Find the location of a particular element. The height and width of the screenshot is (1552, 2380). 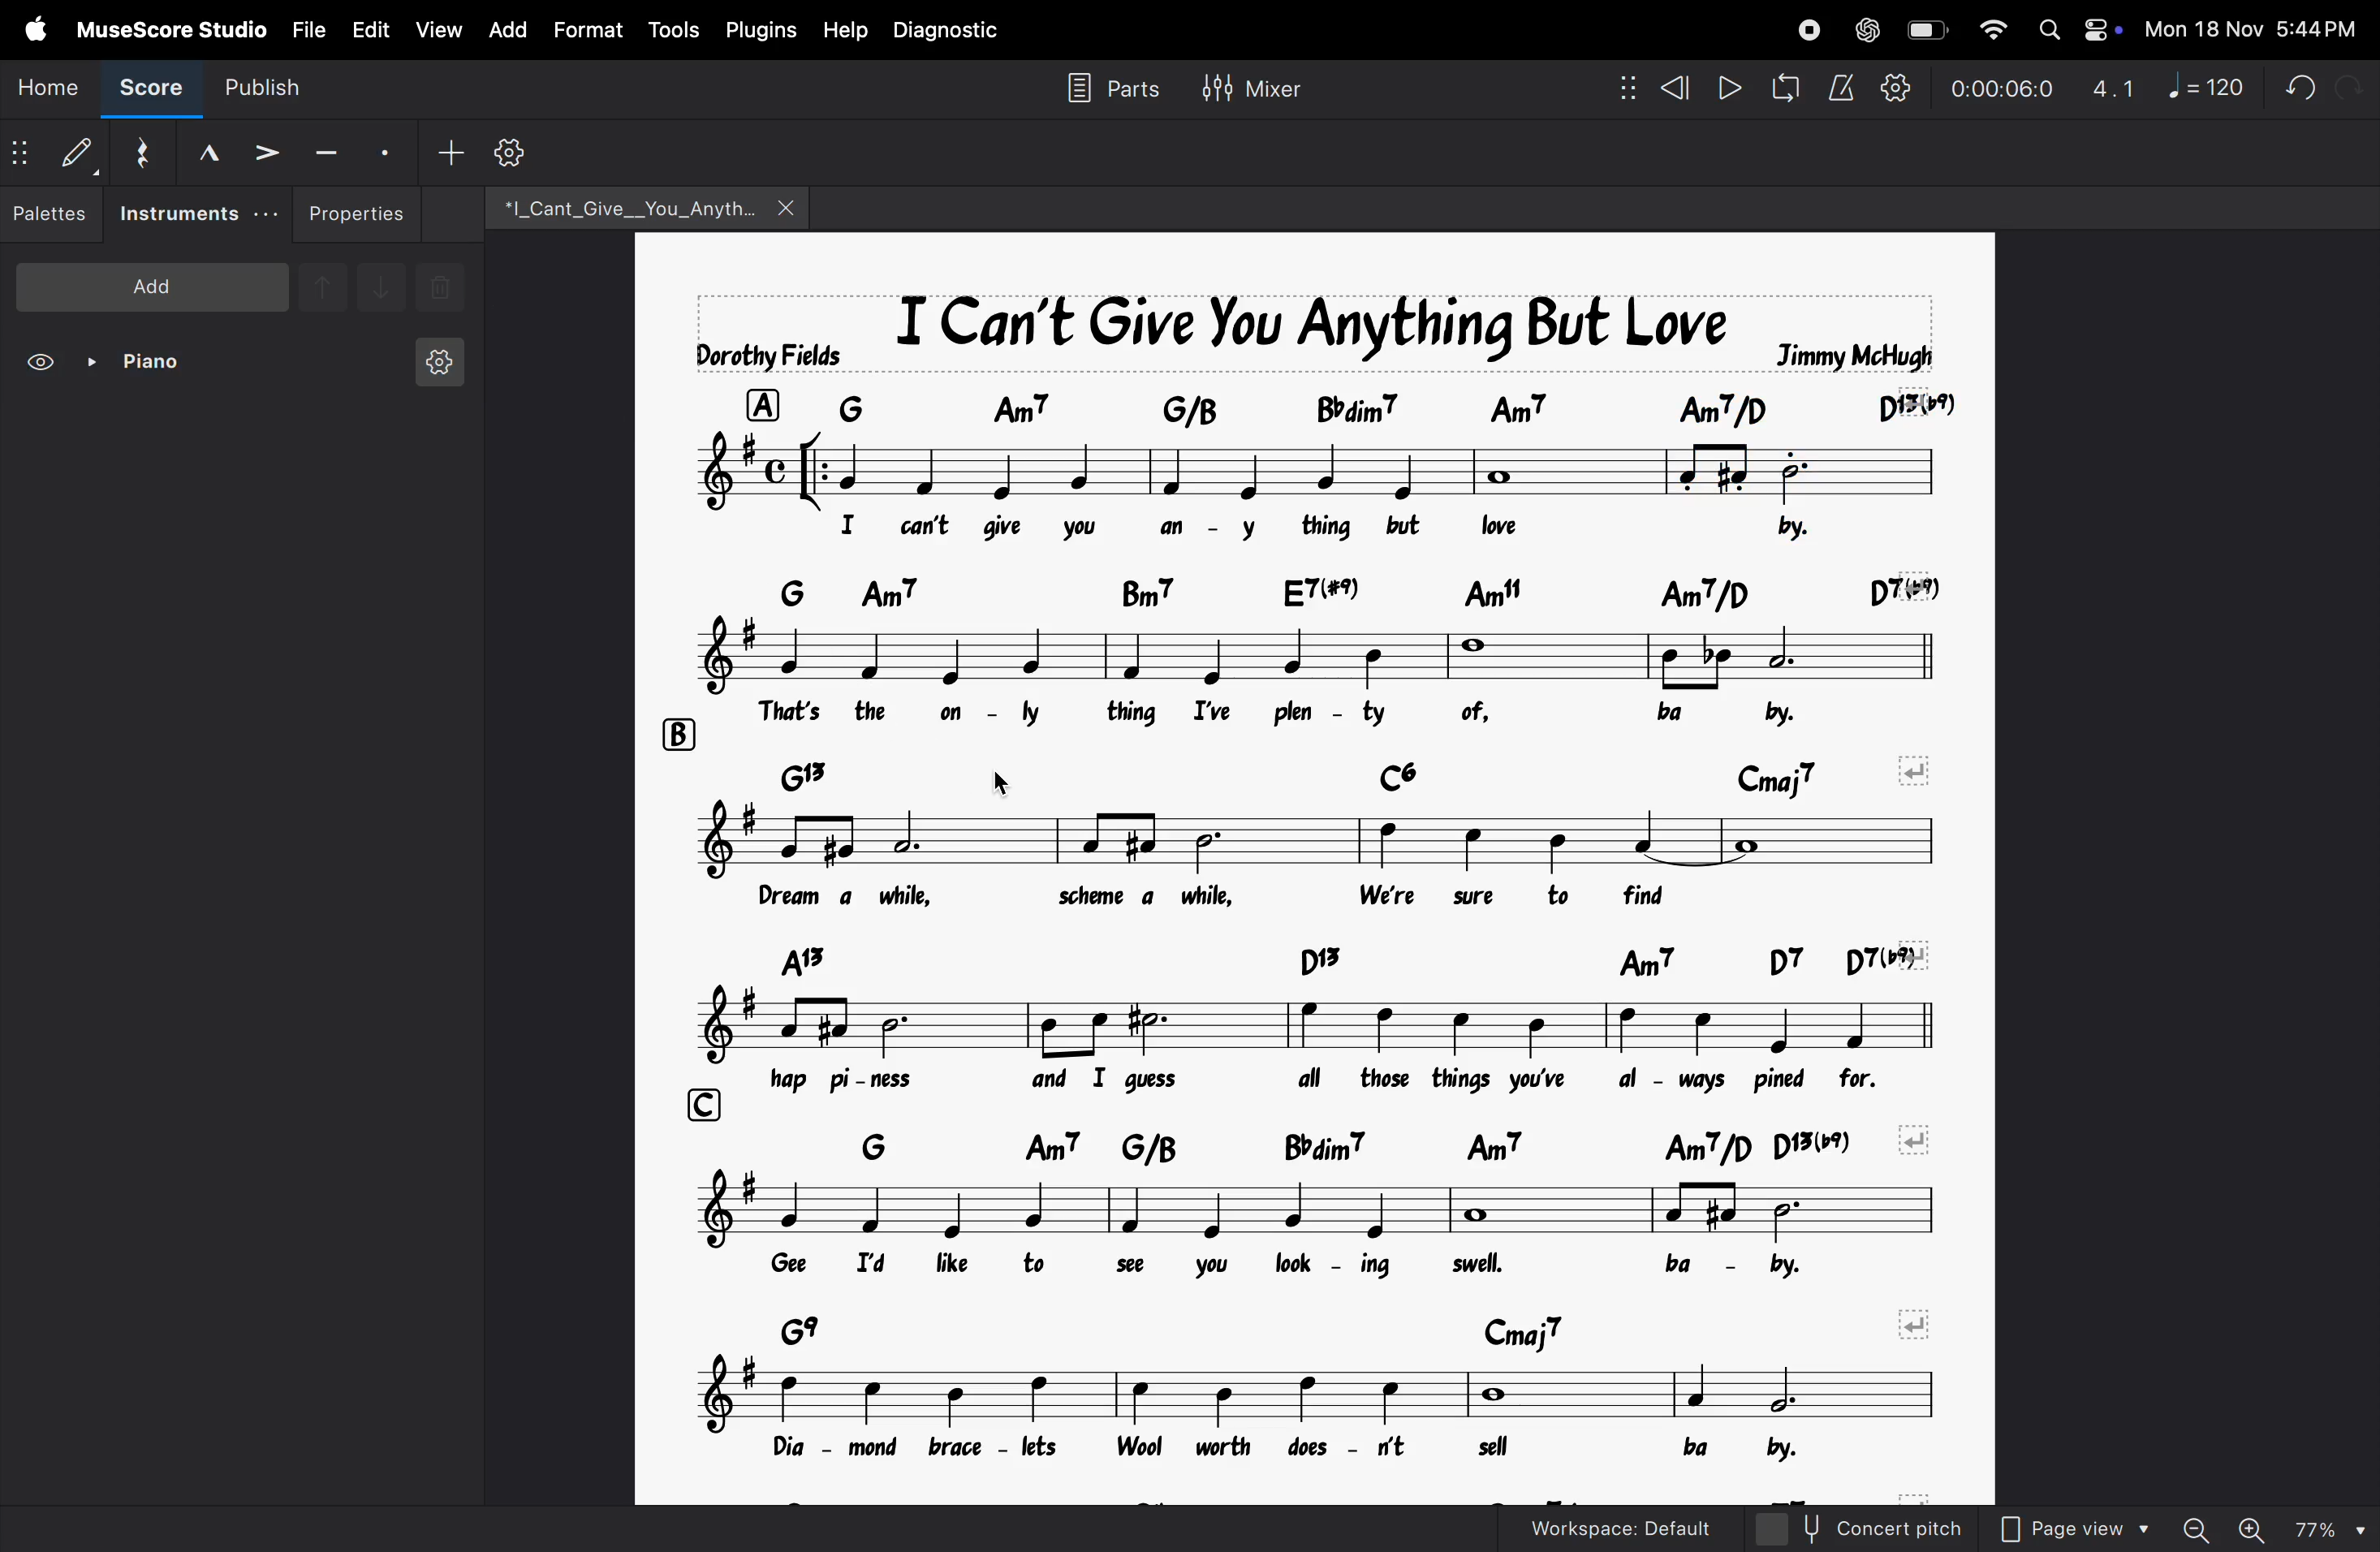

reset is located at coordinates (148, 152).